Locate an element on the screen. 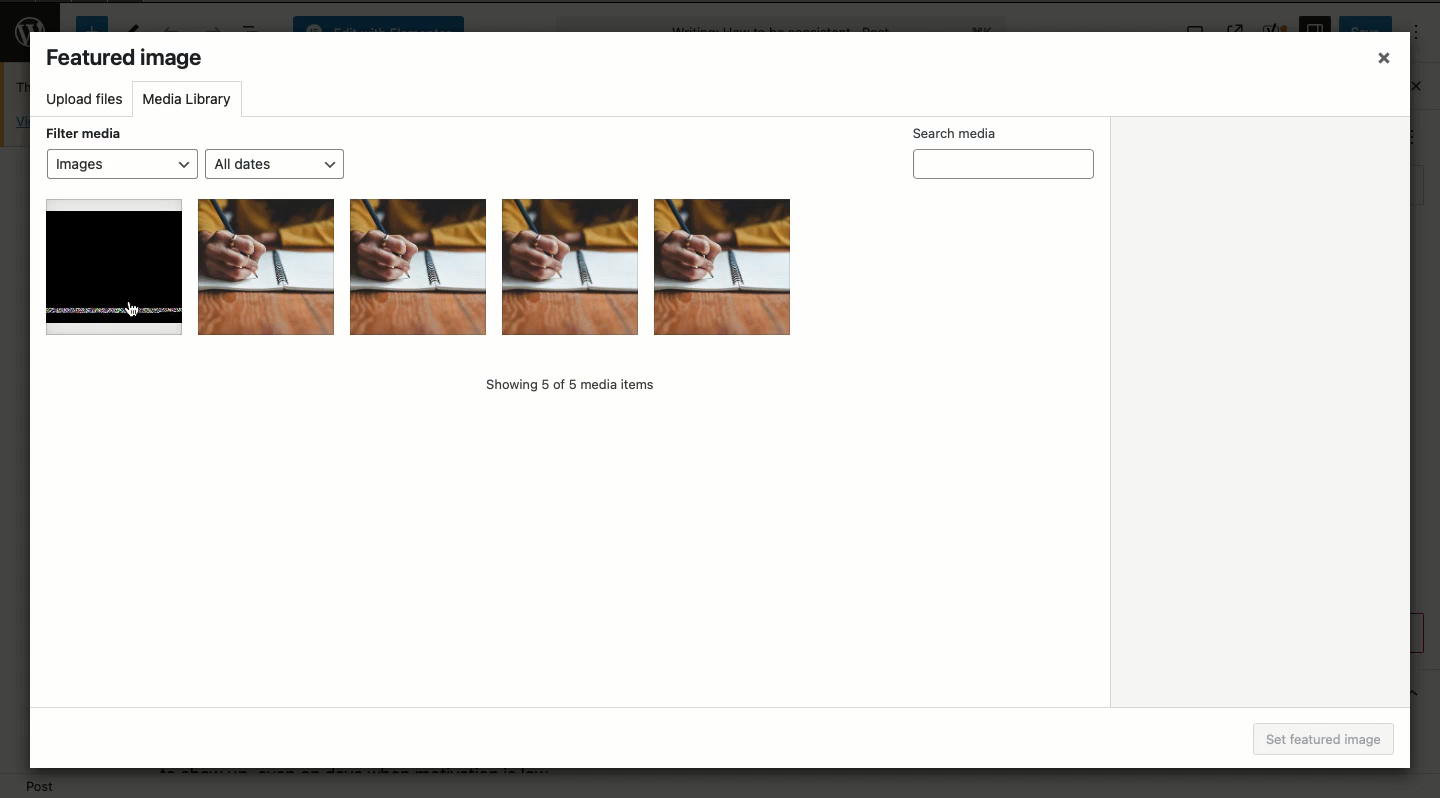 The image size is (1440, 798). Cursor is located at coordinates (135, 310).